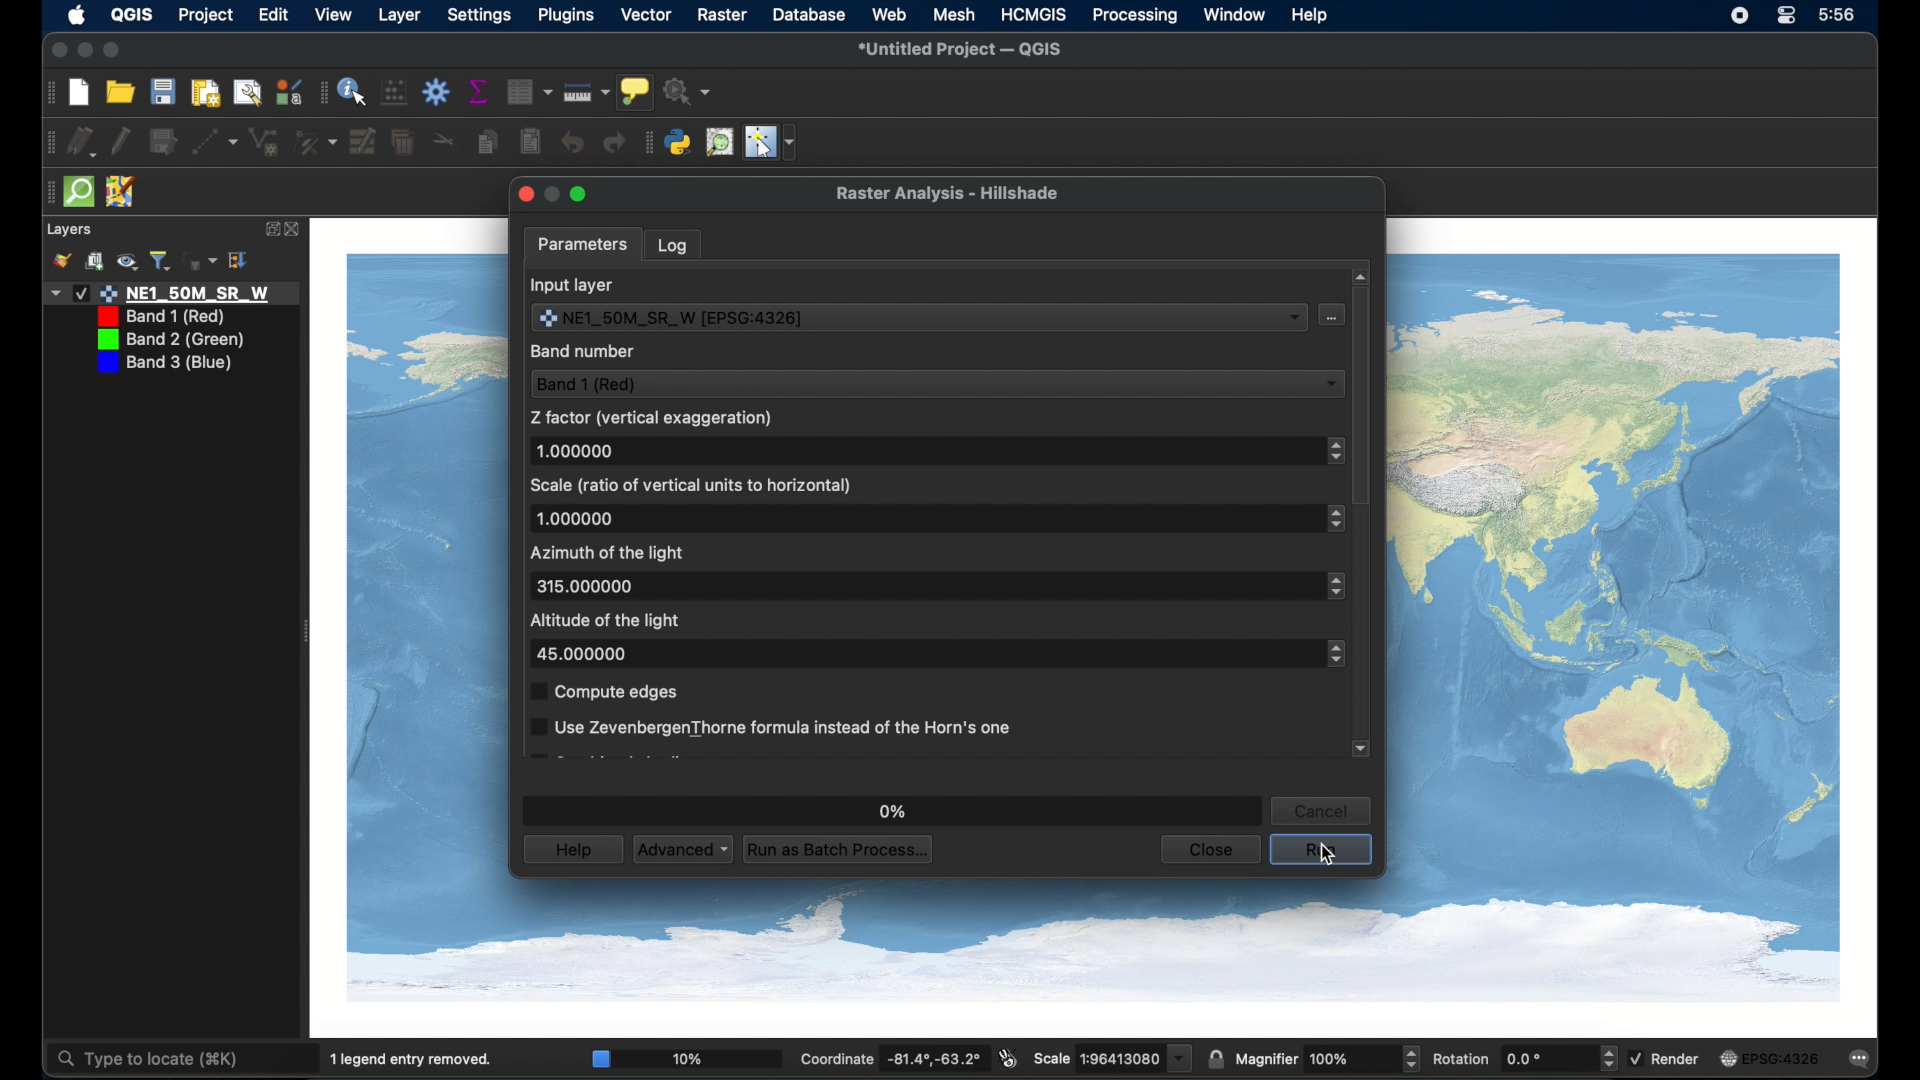  I want to click on undo, so click(572, 142).